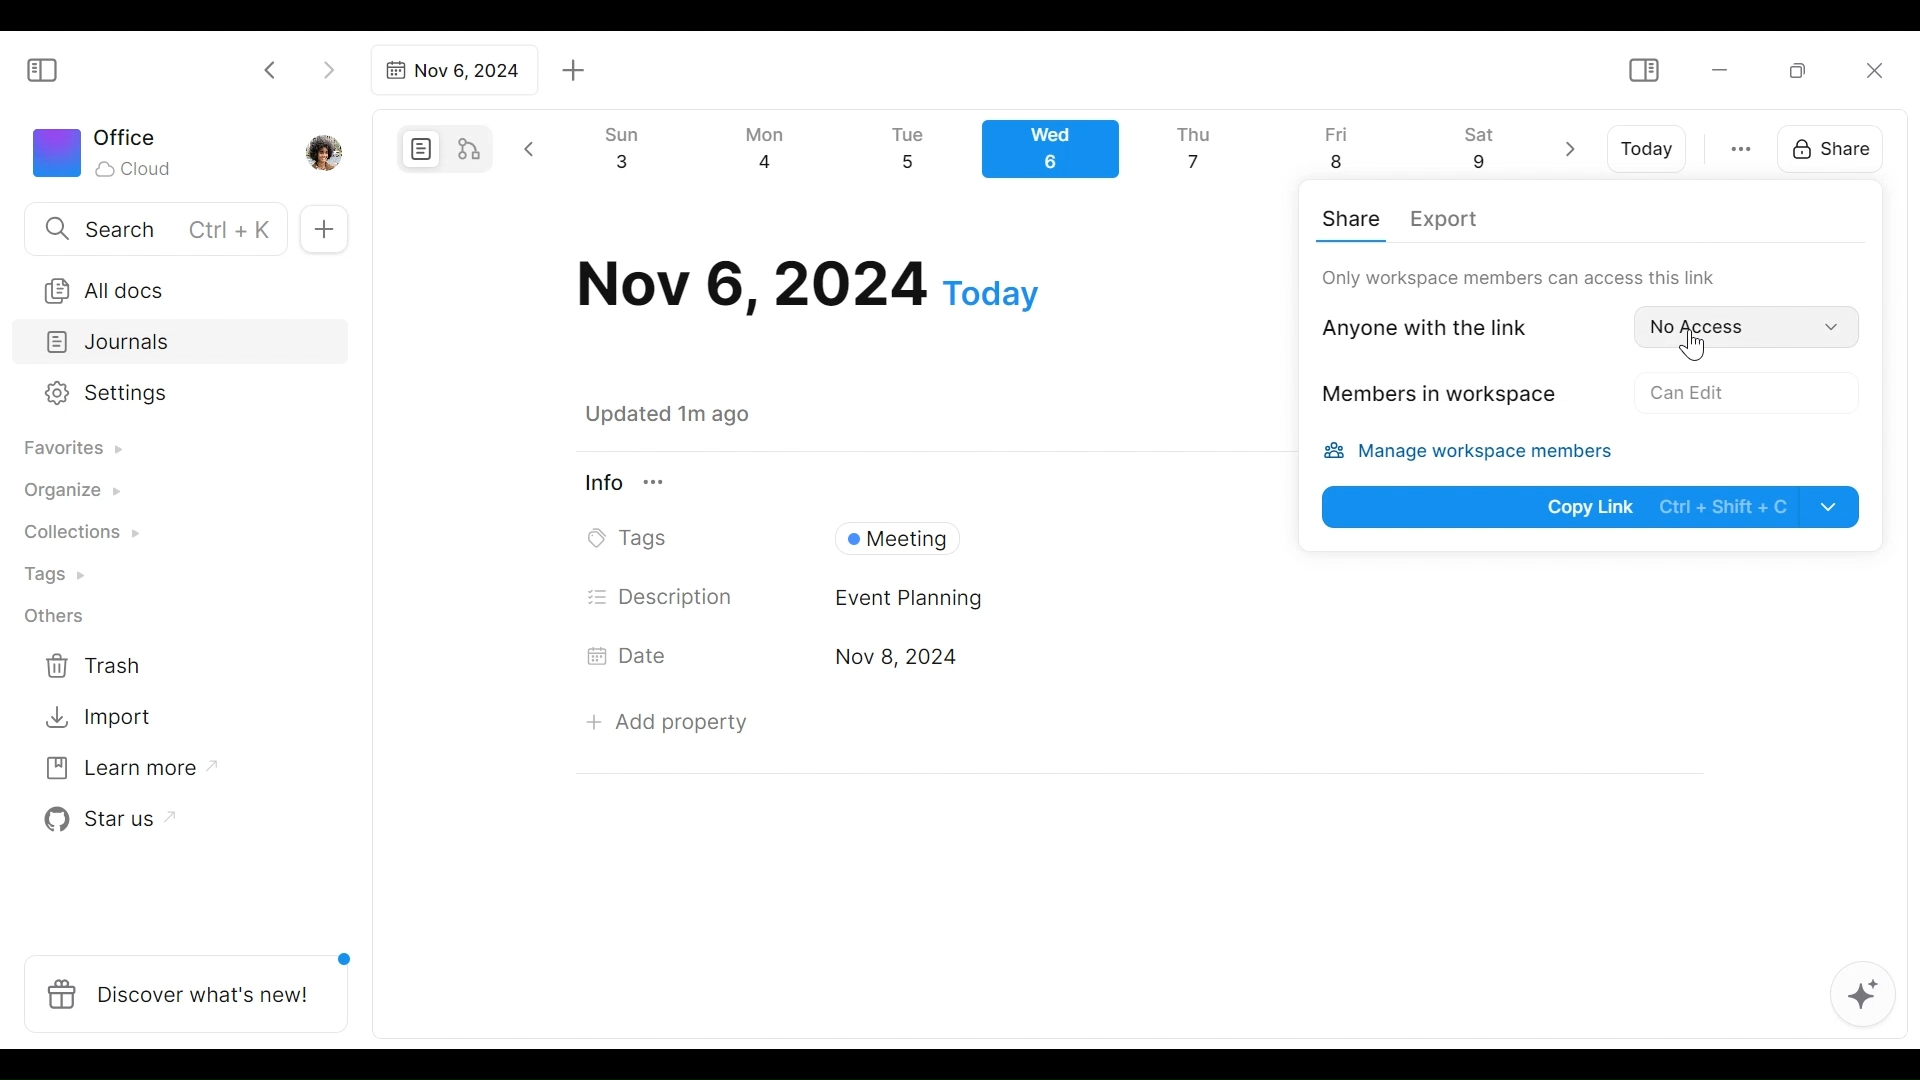 The height and width of the screenshot is (1080, 1920). I want to click on Options, so click(1743, 325).